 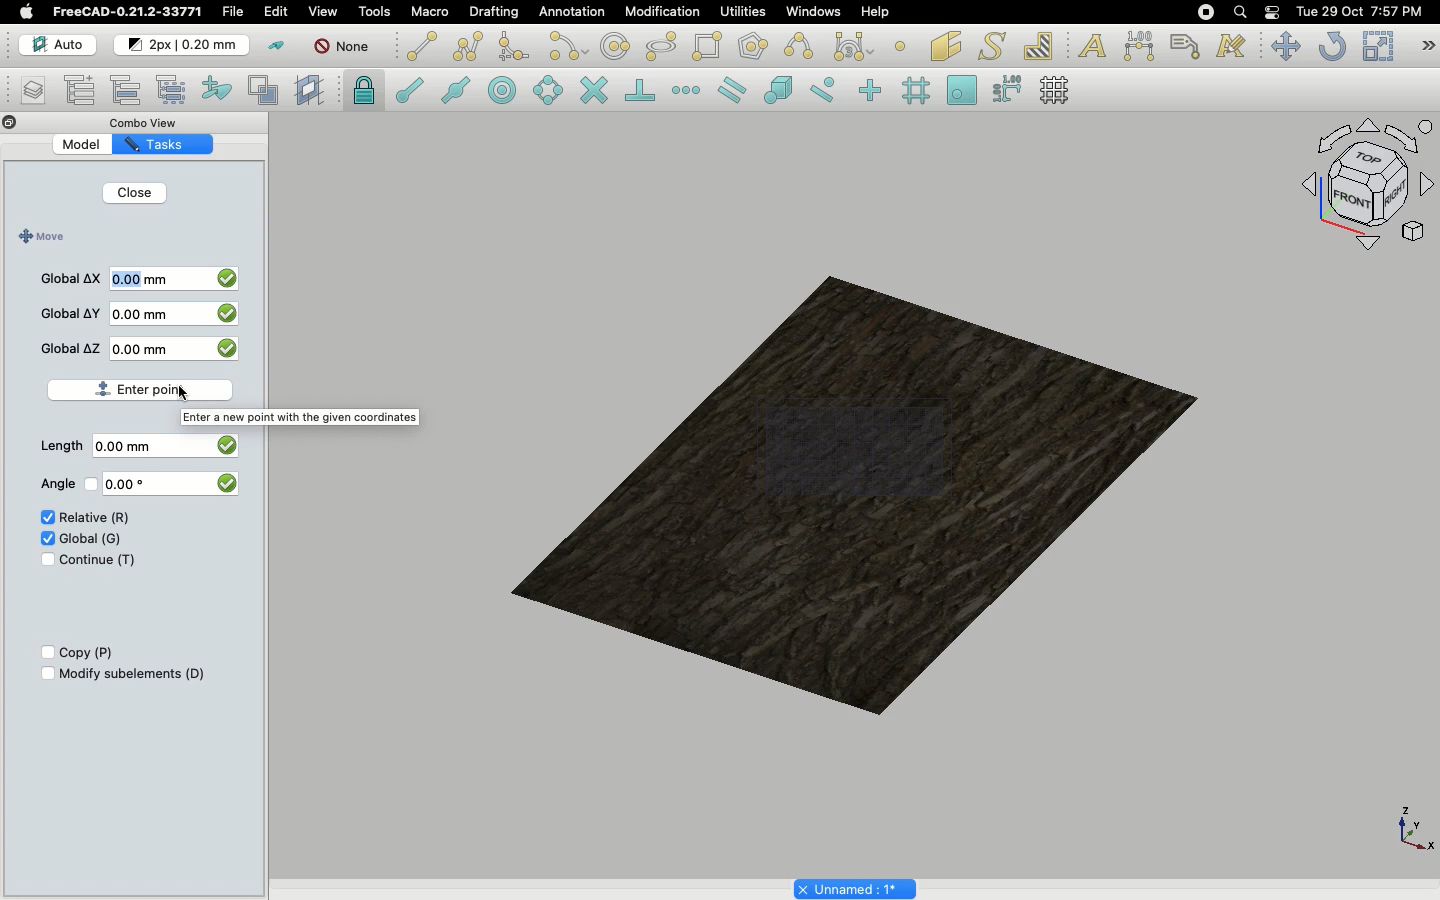 What do you see at coordinates (549, 92) in the screenshot?
I see `Snap angle` at bounding box center [549, 92].